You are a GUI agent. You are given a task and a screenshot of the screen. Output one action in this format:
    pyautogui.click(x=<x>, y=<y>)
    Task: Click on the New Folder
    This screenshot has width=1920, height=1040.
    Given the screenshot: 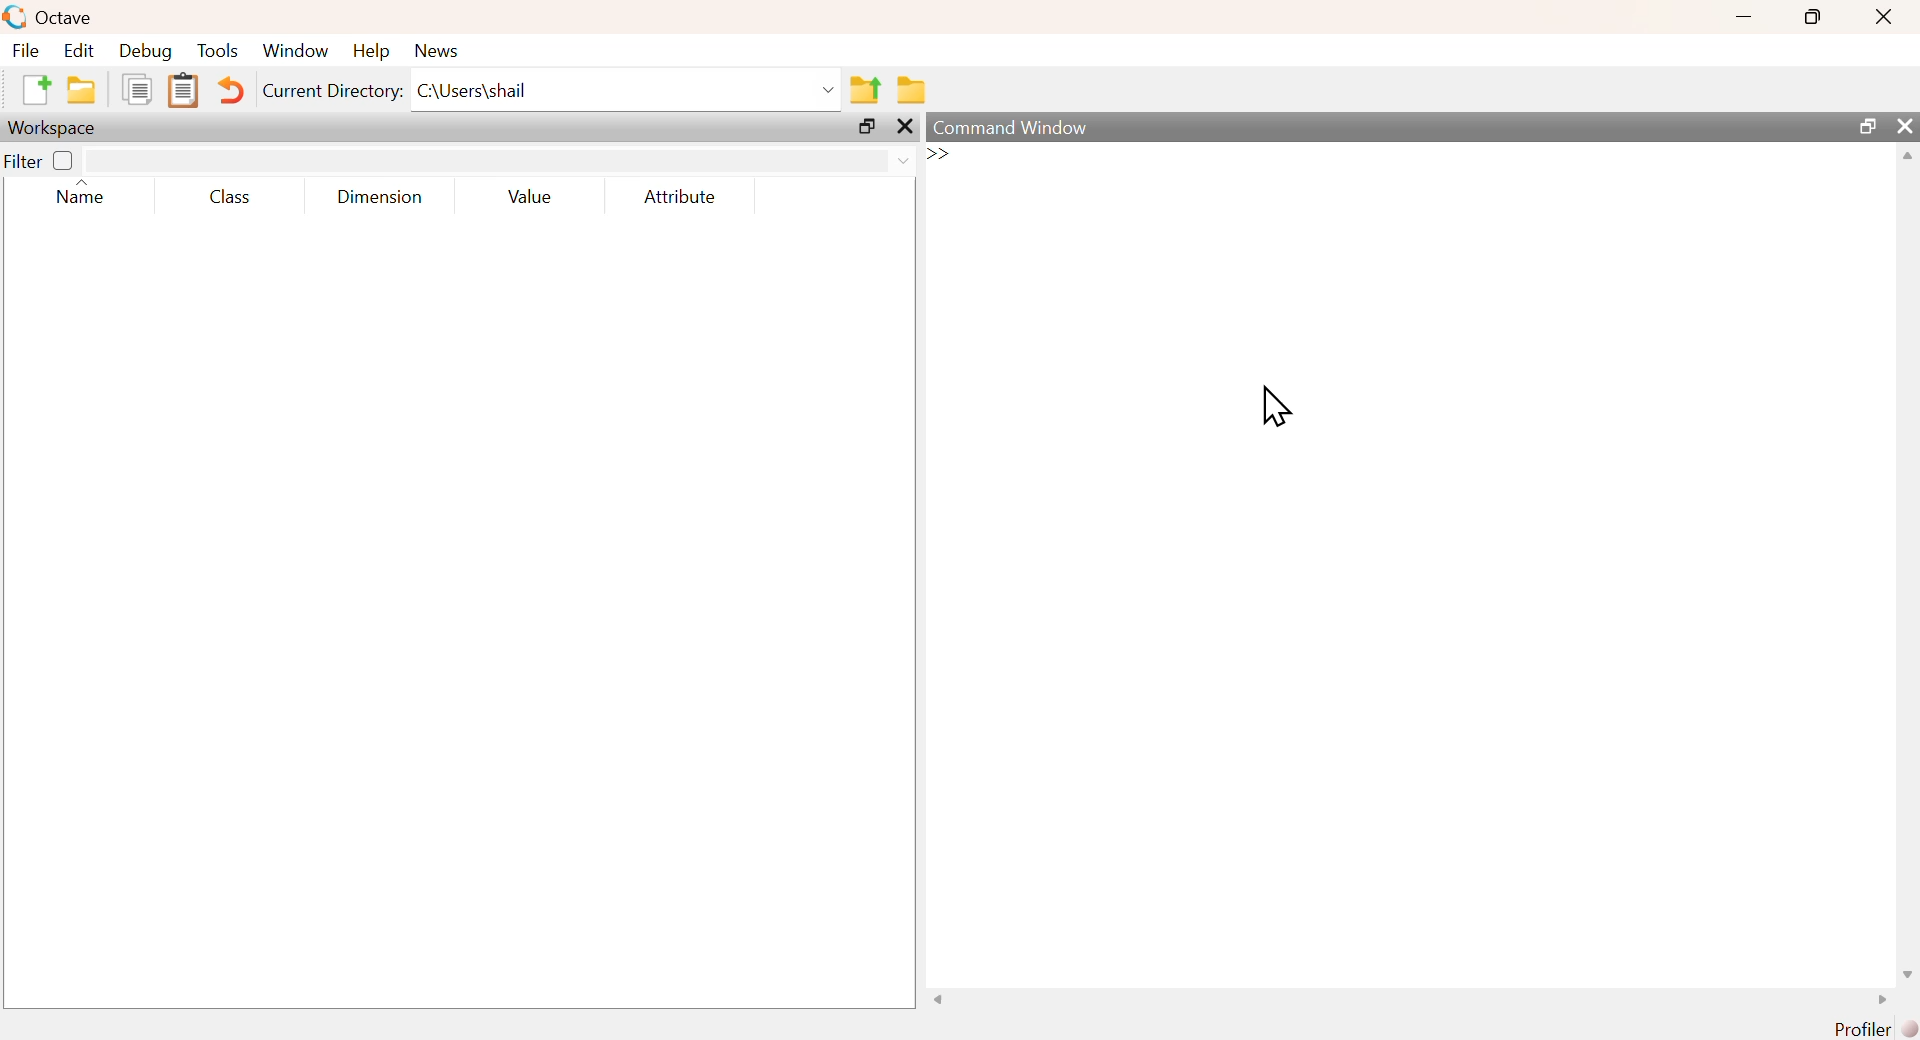 What is the action you would take?
    pyautogui.click(x=81, y=90)
    